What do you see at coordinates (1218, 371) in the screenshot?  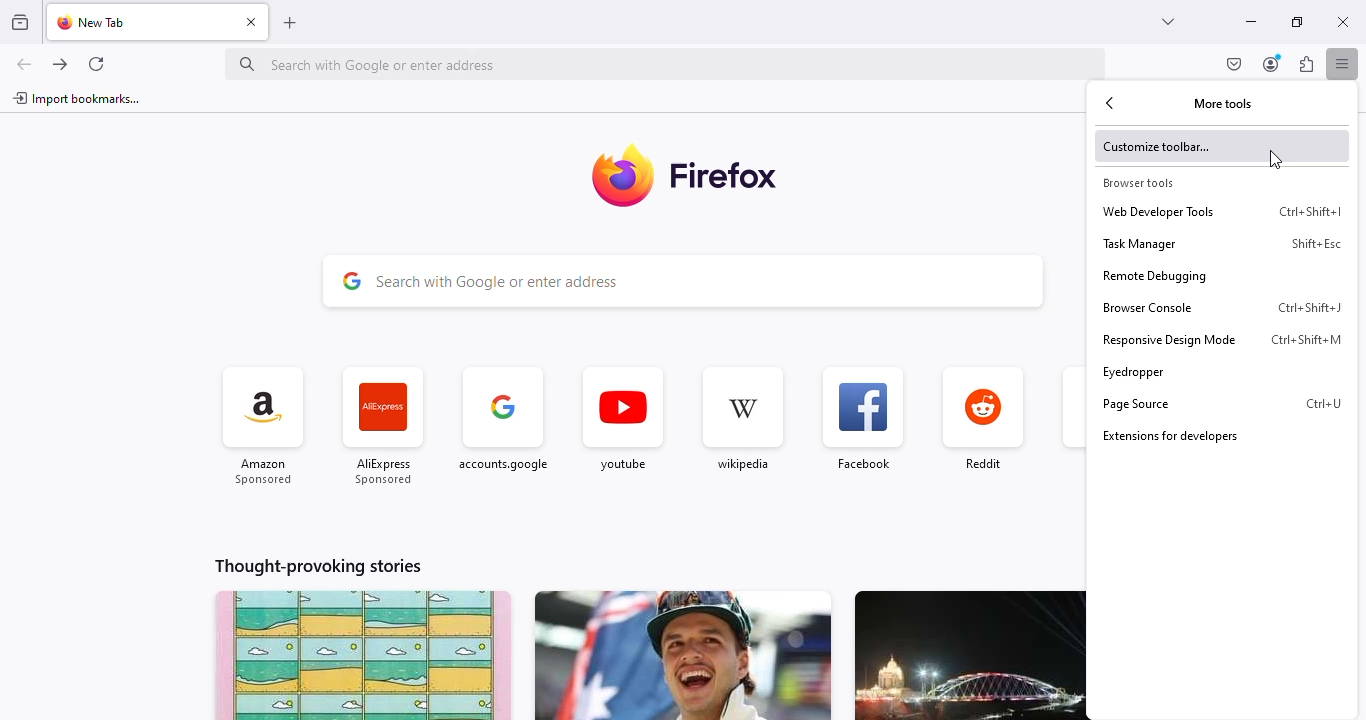 I see `eyedropper` at bounding box center [1218, 371].